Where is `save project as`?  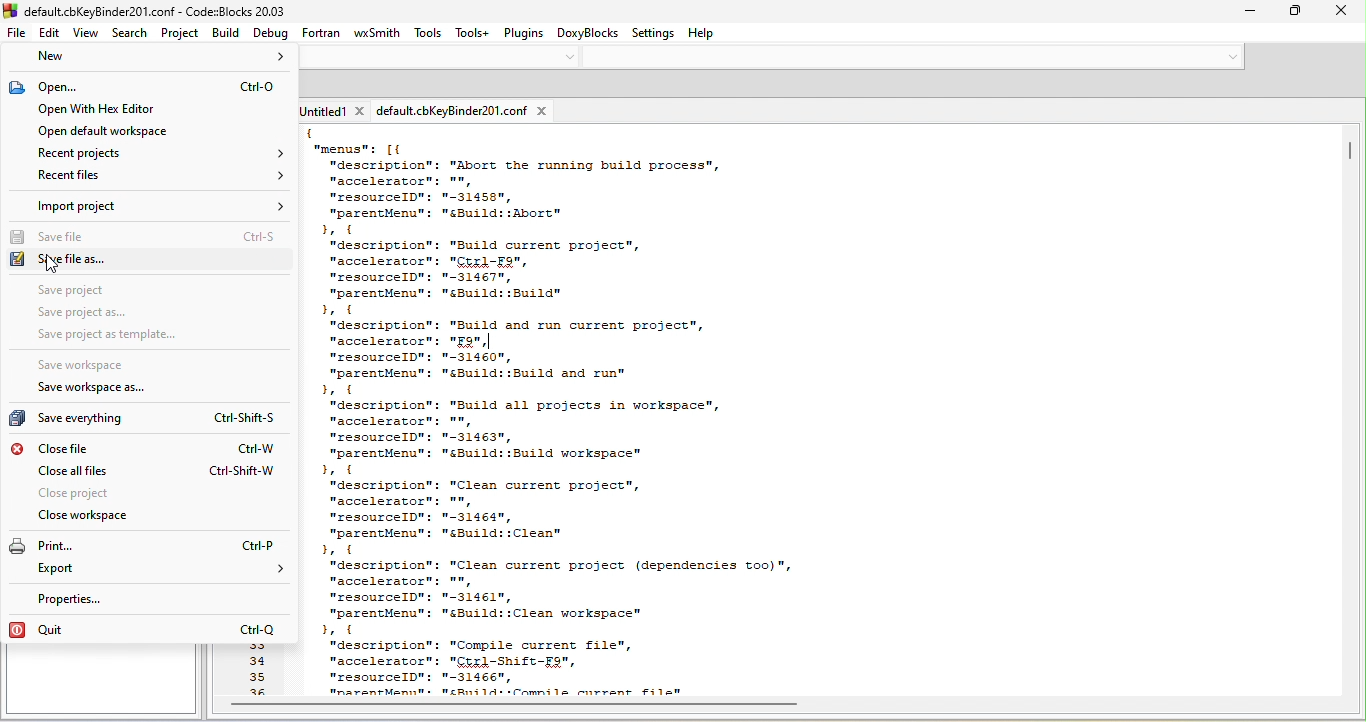 save project as is located at coordinates (117, 313).